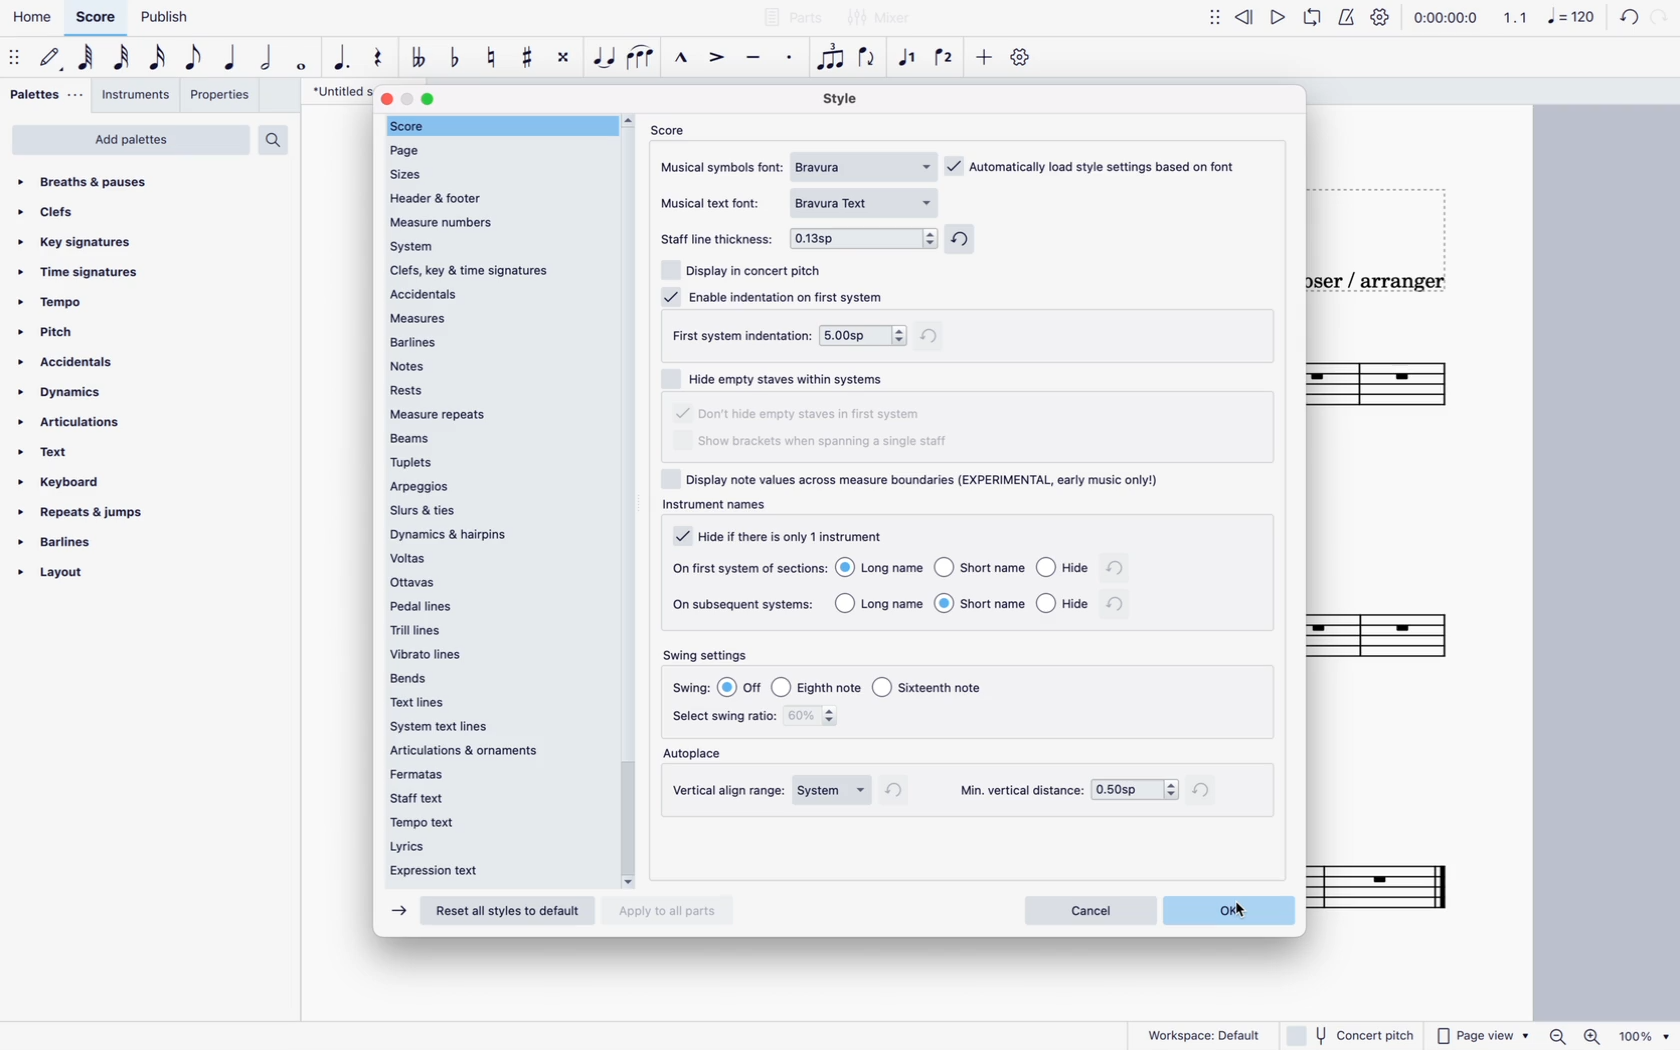 Image resolution: width=1680 pixels, height=1050 pixels. Describe the element at coordinates (490, 148) in the screenshot. I see `page` at that location.